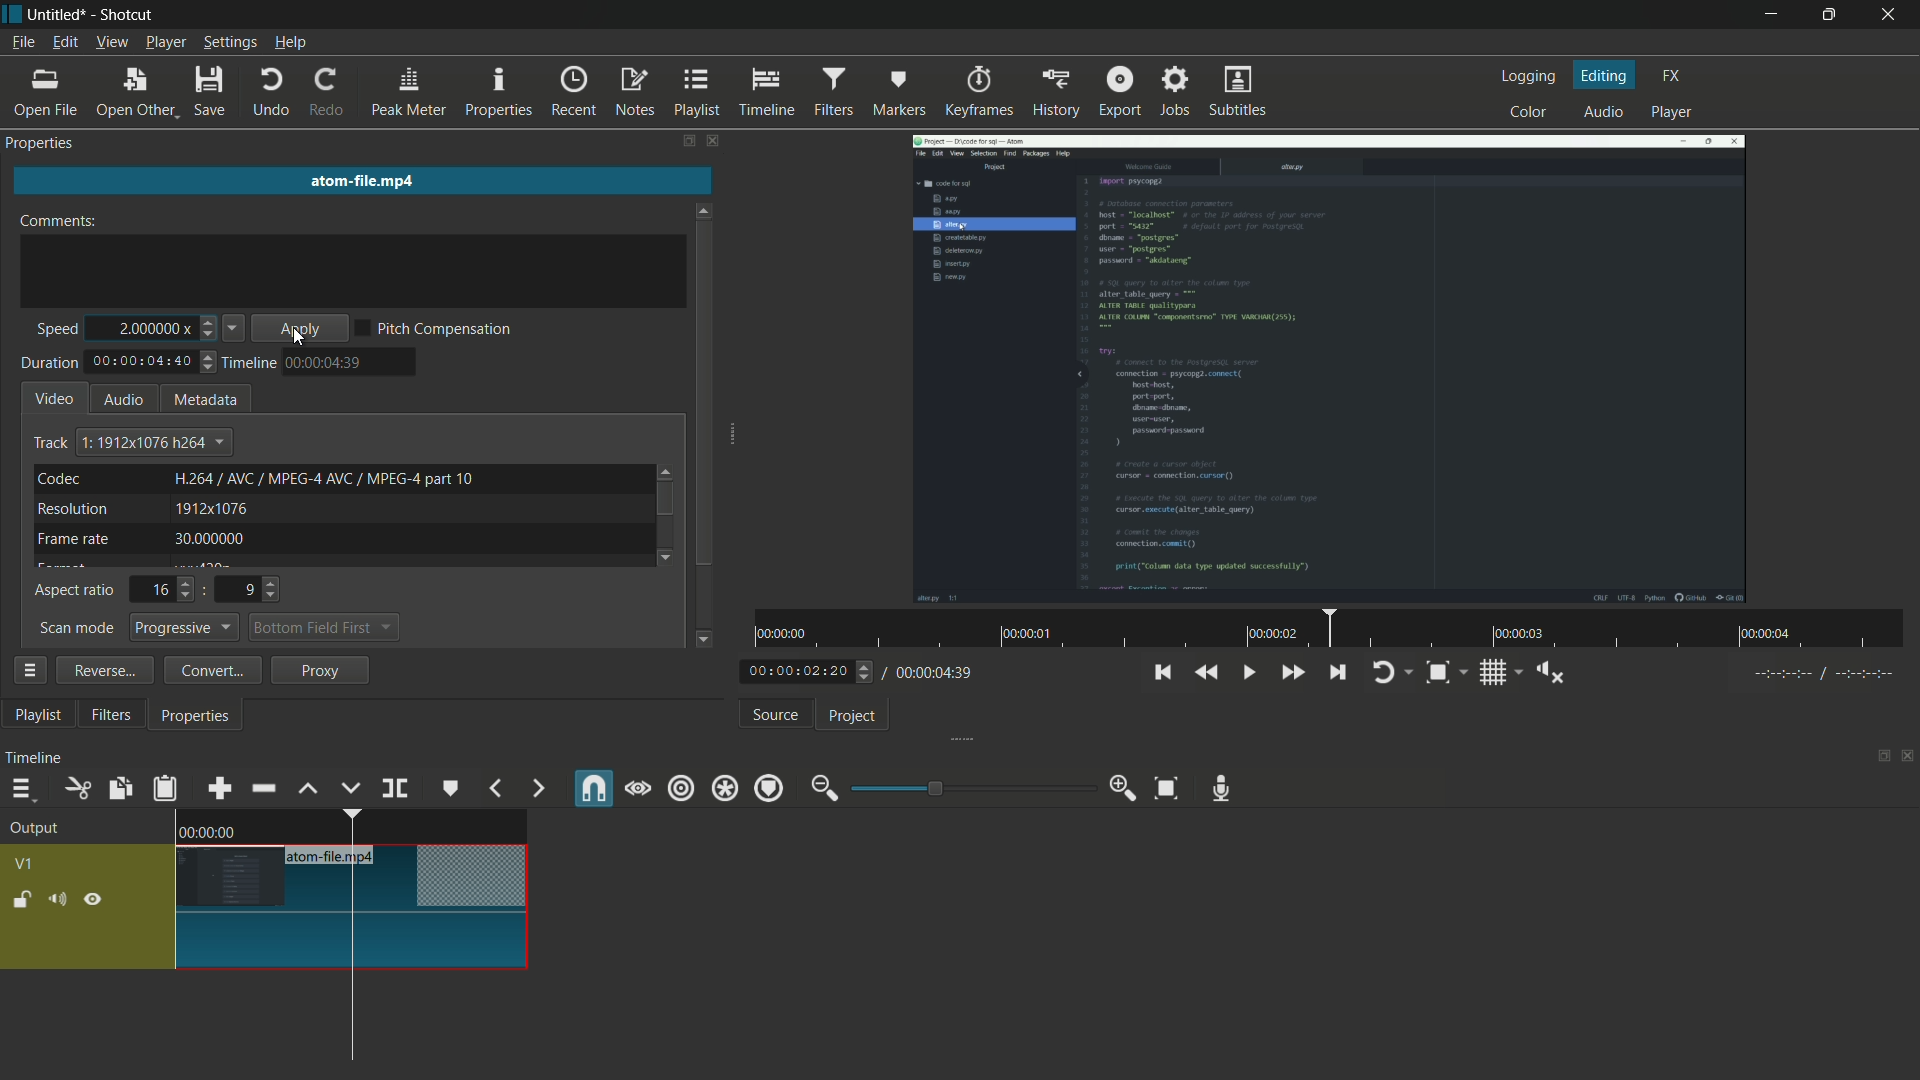 The height and width of the screenshot is (1080, 1920). Describe the element at coordinates (497, 93) in the screenshot. I see `properties` at that location.